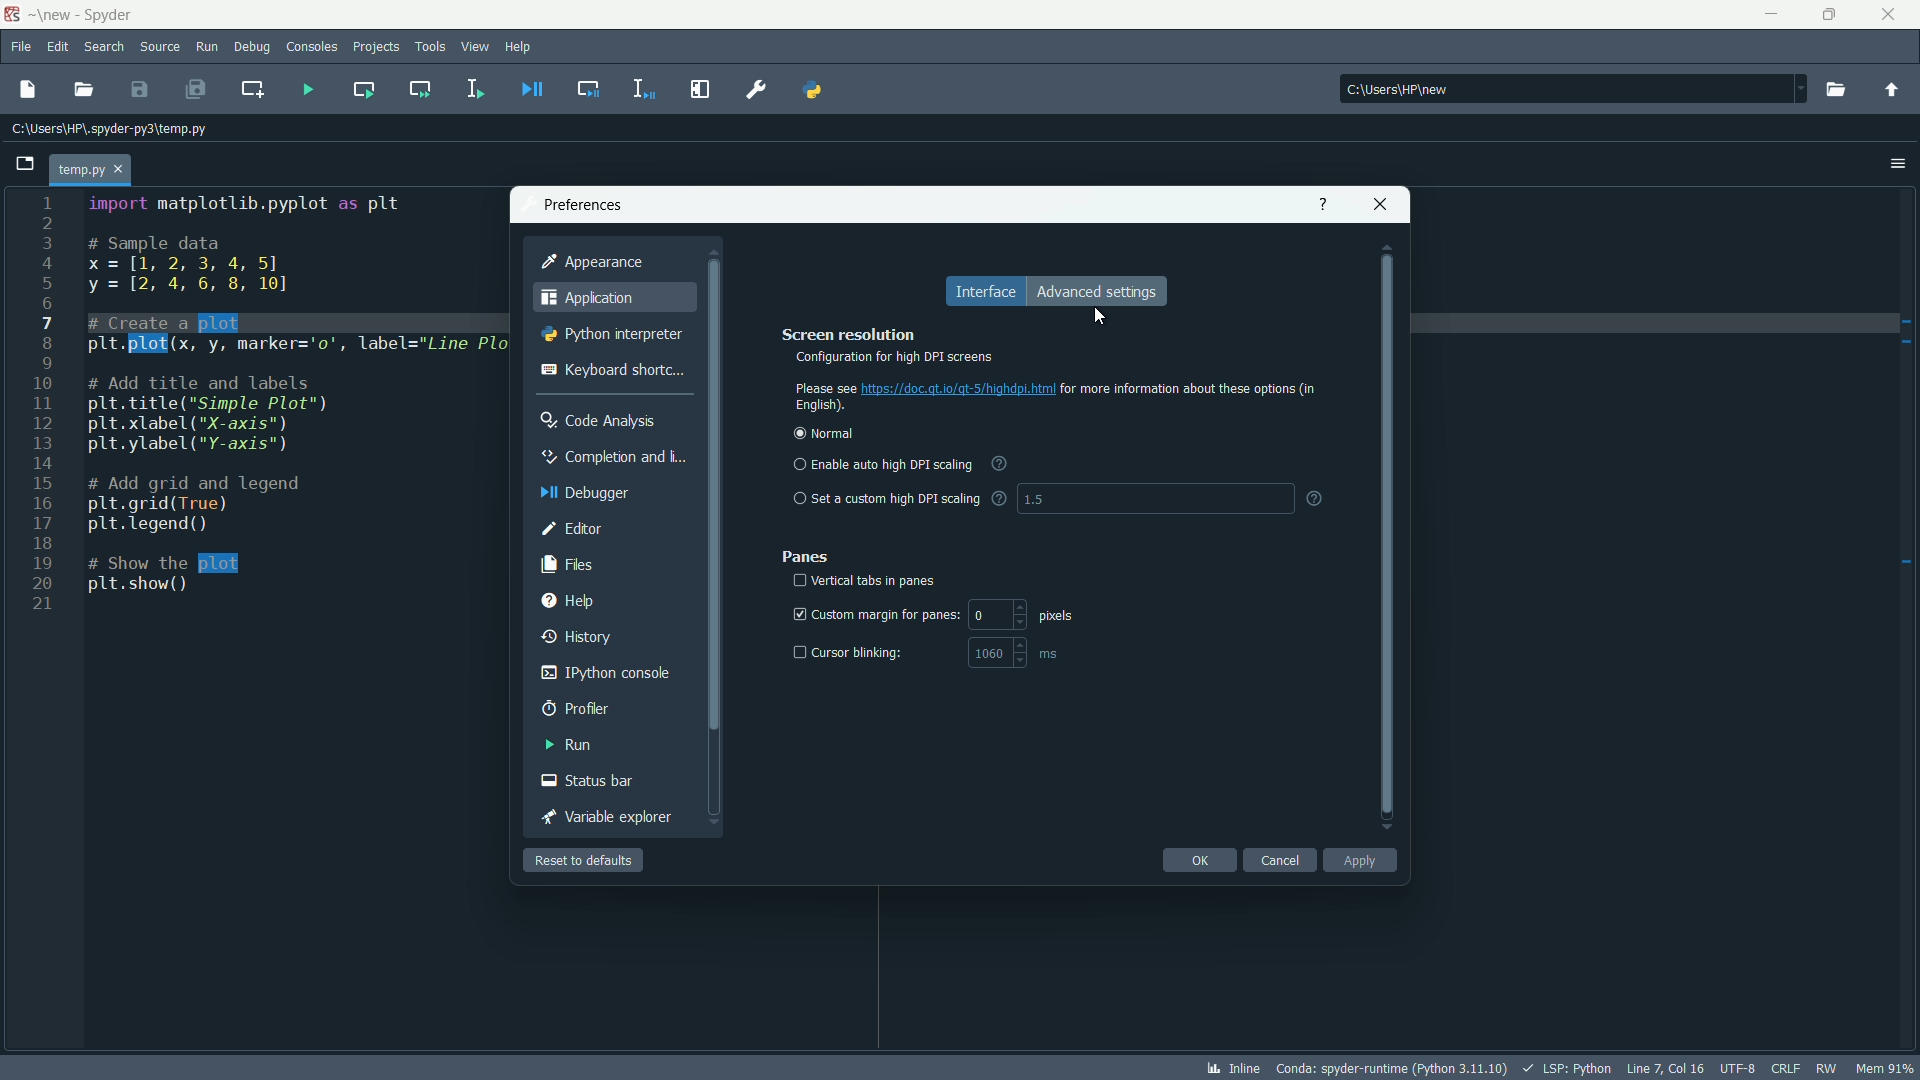 The image size is (1920, 1080). Describe the element at coordinates (15, 15) in the screenshot. I see `app icon` at that location.